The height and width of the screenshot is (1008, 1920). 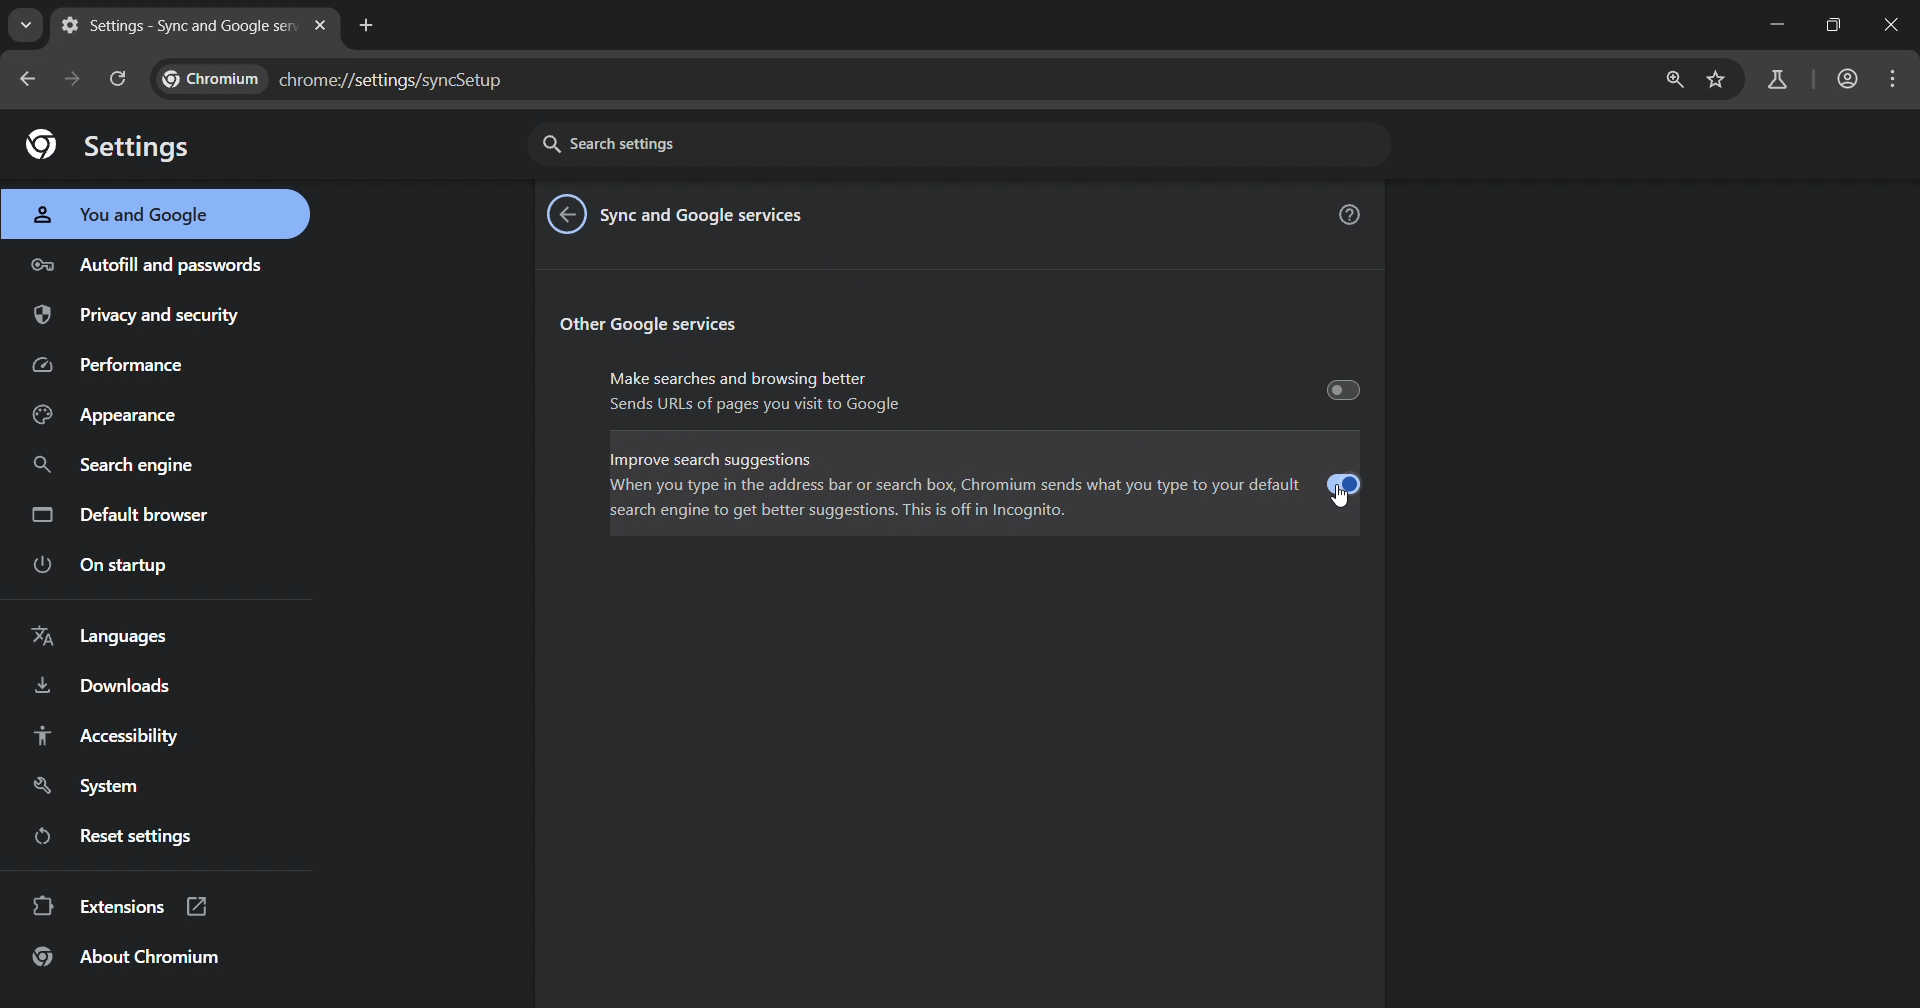 I want to click on cursor, so click(x=1342, y=499).